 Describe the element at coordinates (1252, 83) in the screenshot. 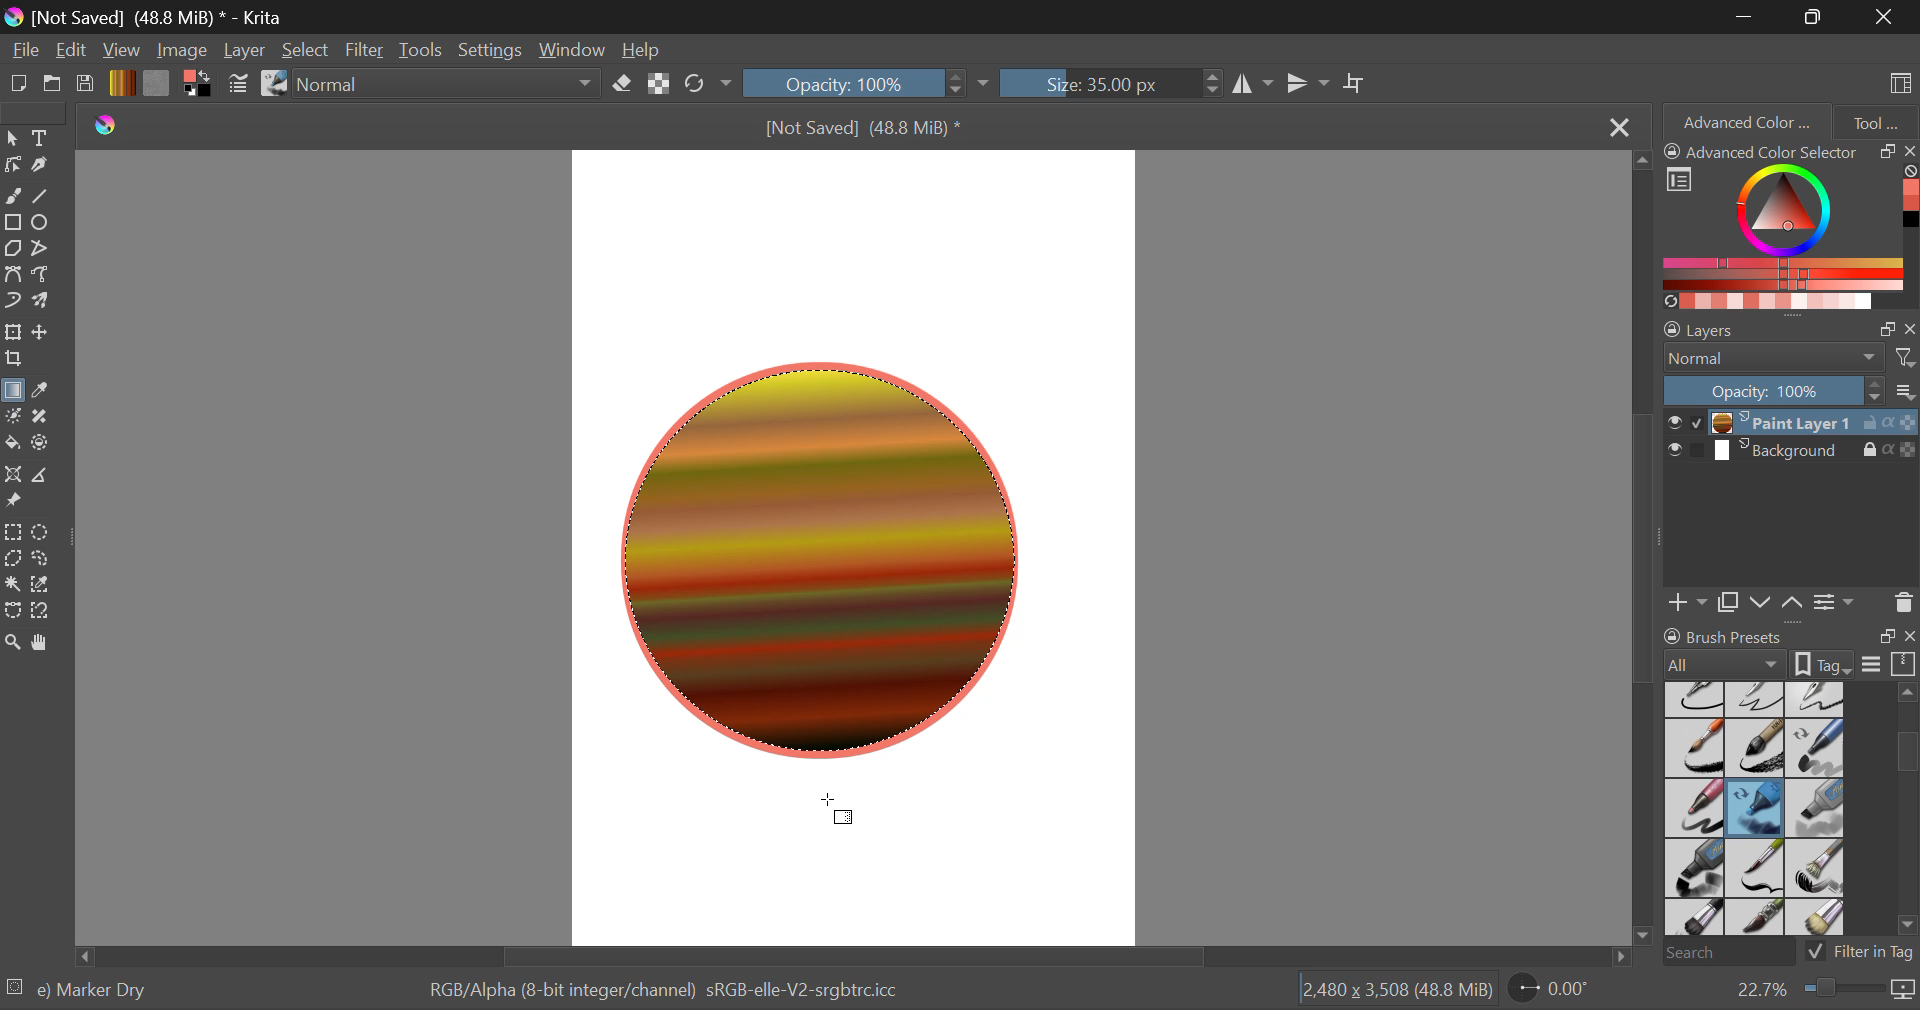

I see `Horizontal Mirror Tool` at that location.